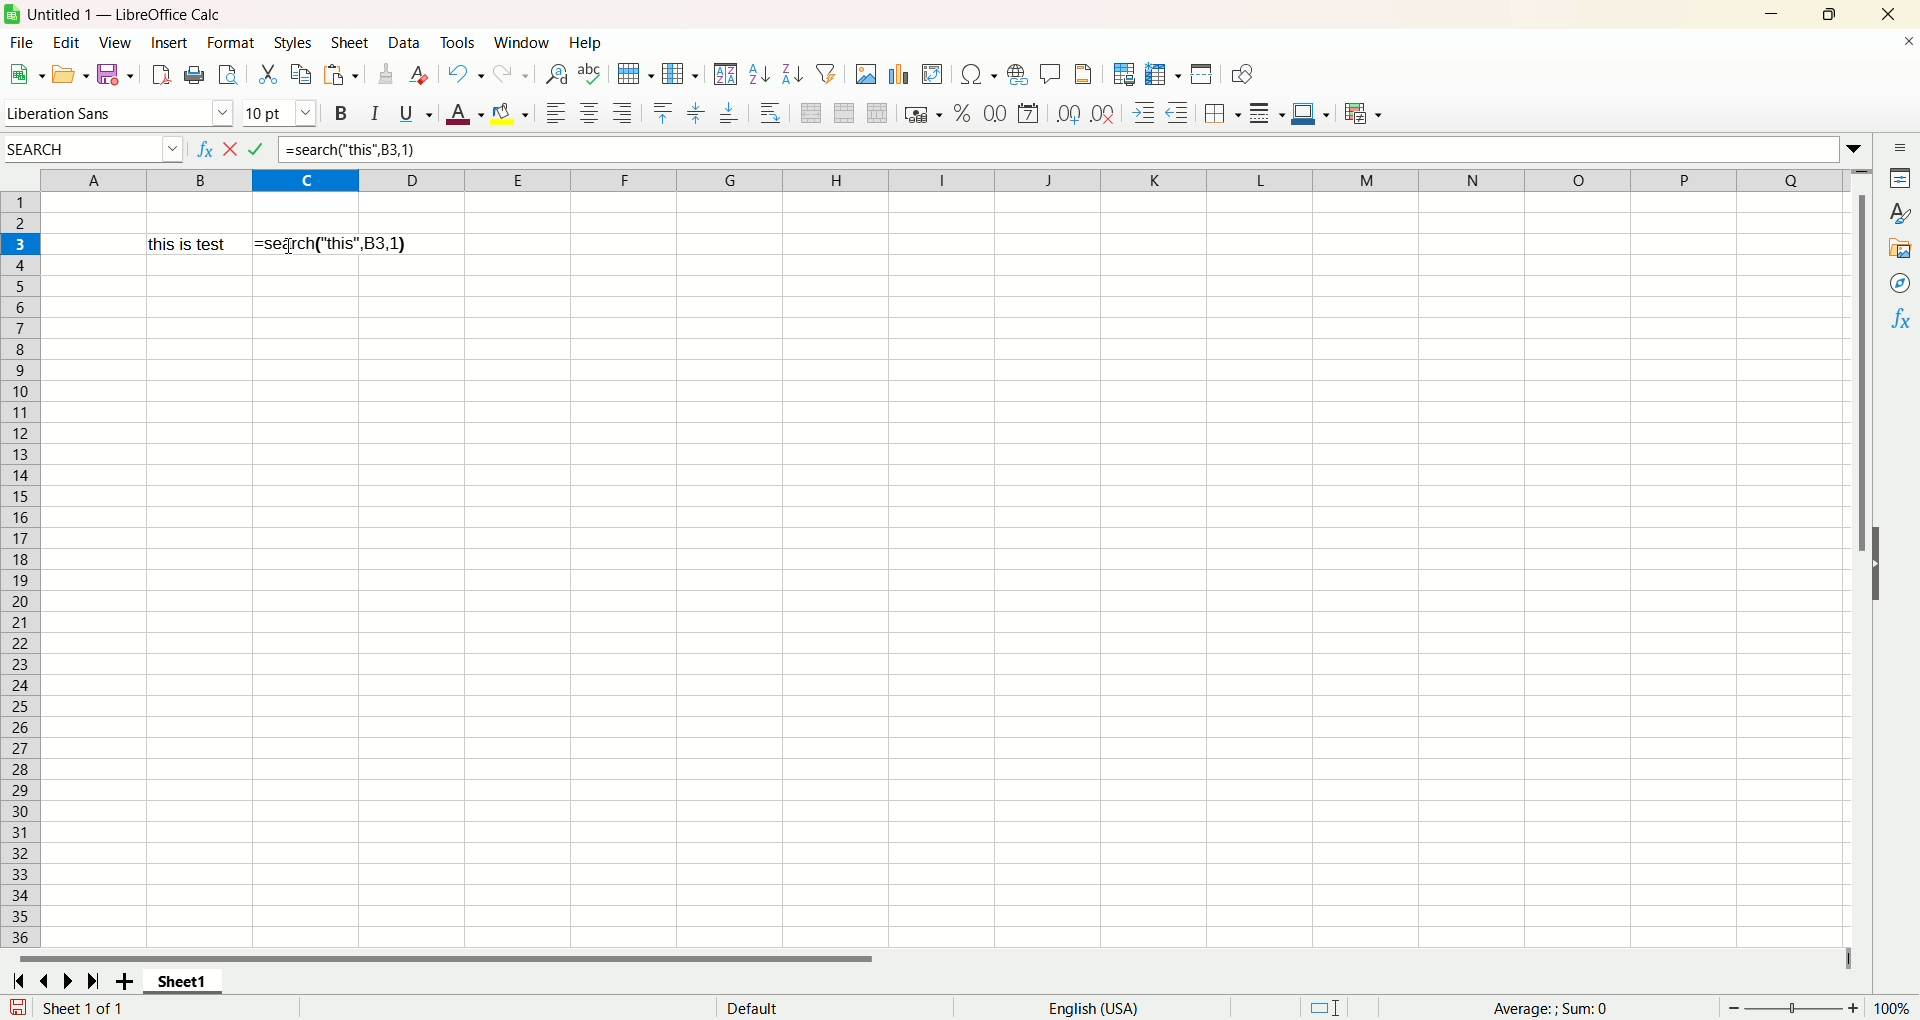 This screenshot has width=1920, height=1020. What do you see at coordinates (1791, 1007) in the screenshot?
I see `zoom bar` at bounding box center [1791, 1007].